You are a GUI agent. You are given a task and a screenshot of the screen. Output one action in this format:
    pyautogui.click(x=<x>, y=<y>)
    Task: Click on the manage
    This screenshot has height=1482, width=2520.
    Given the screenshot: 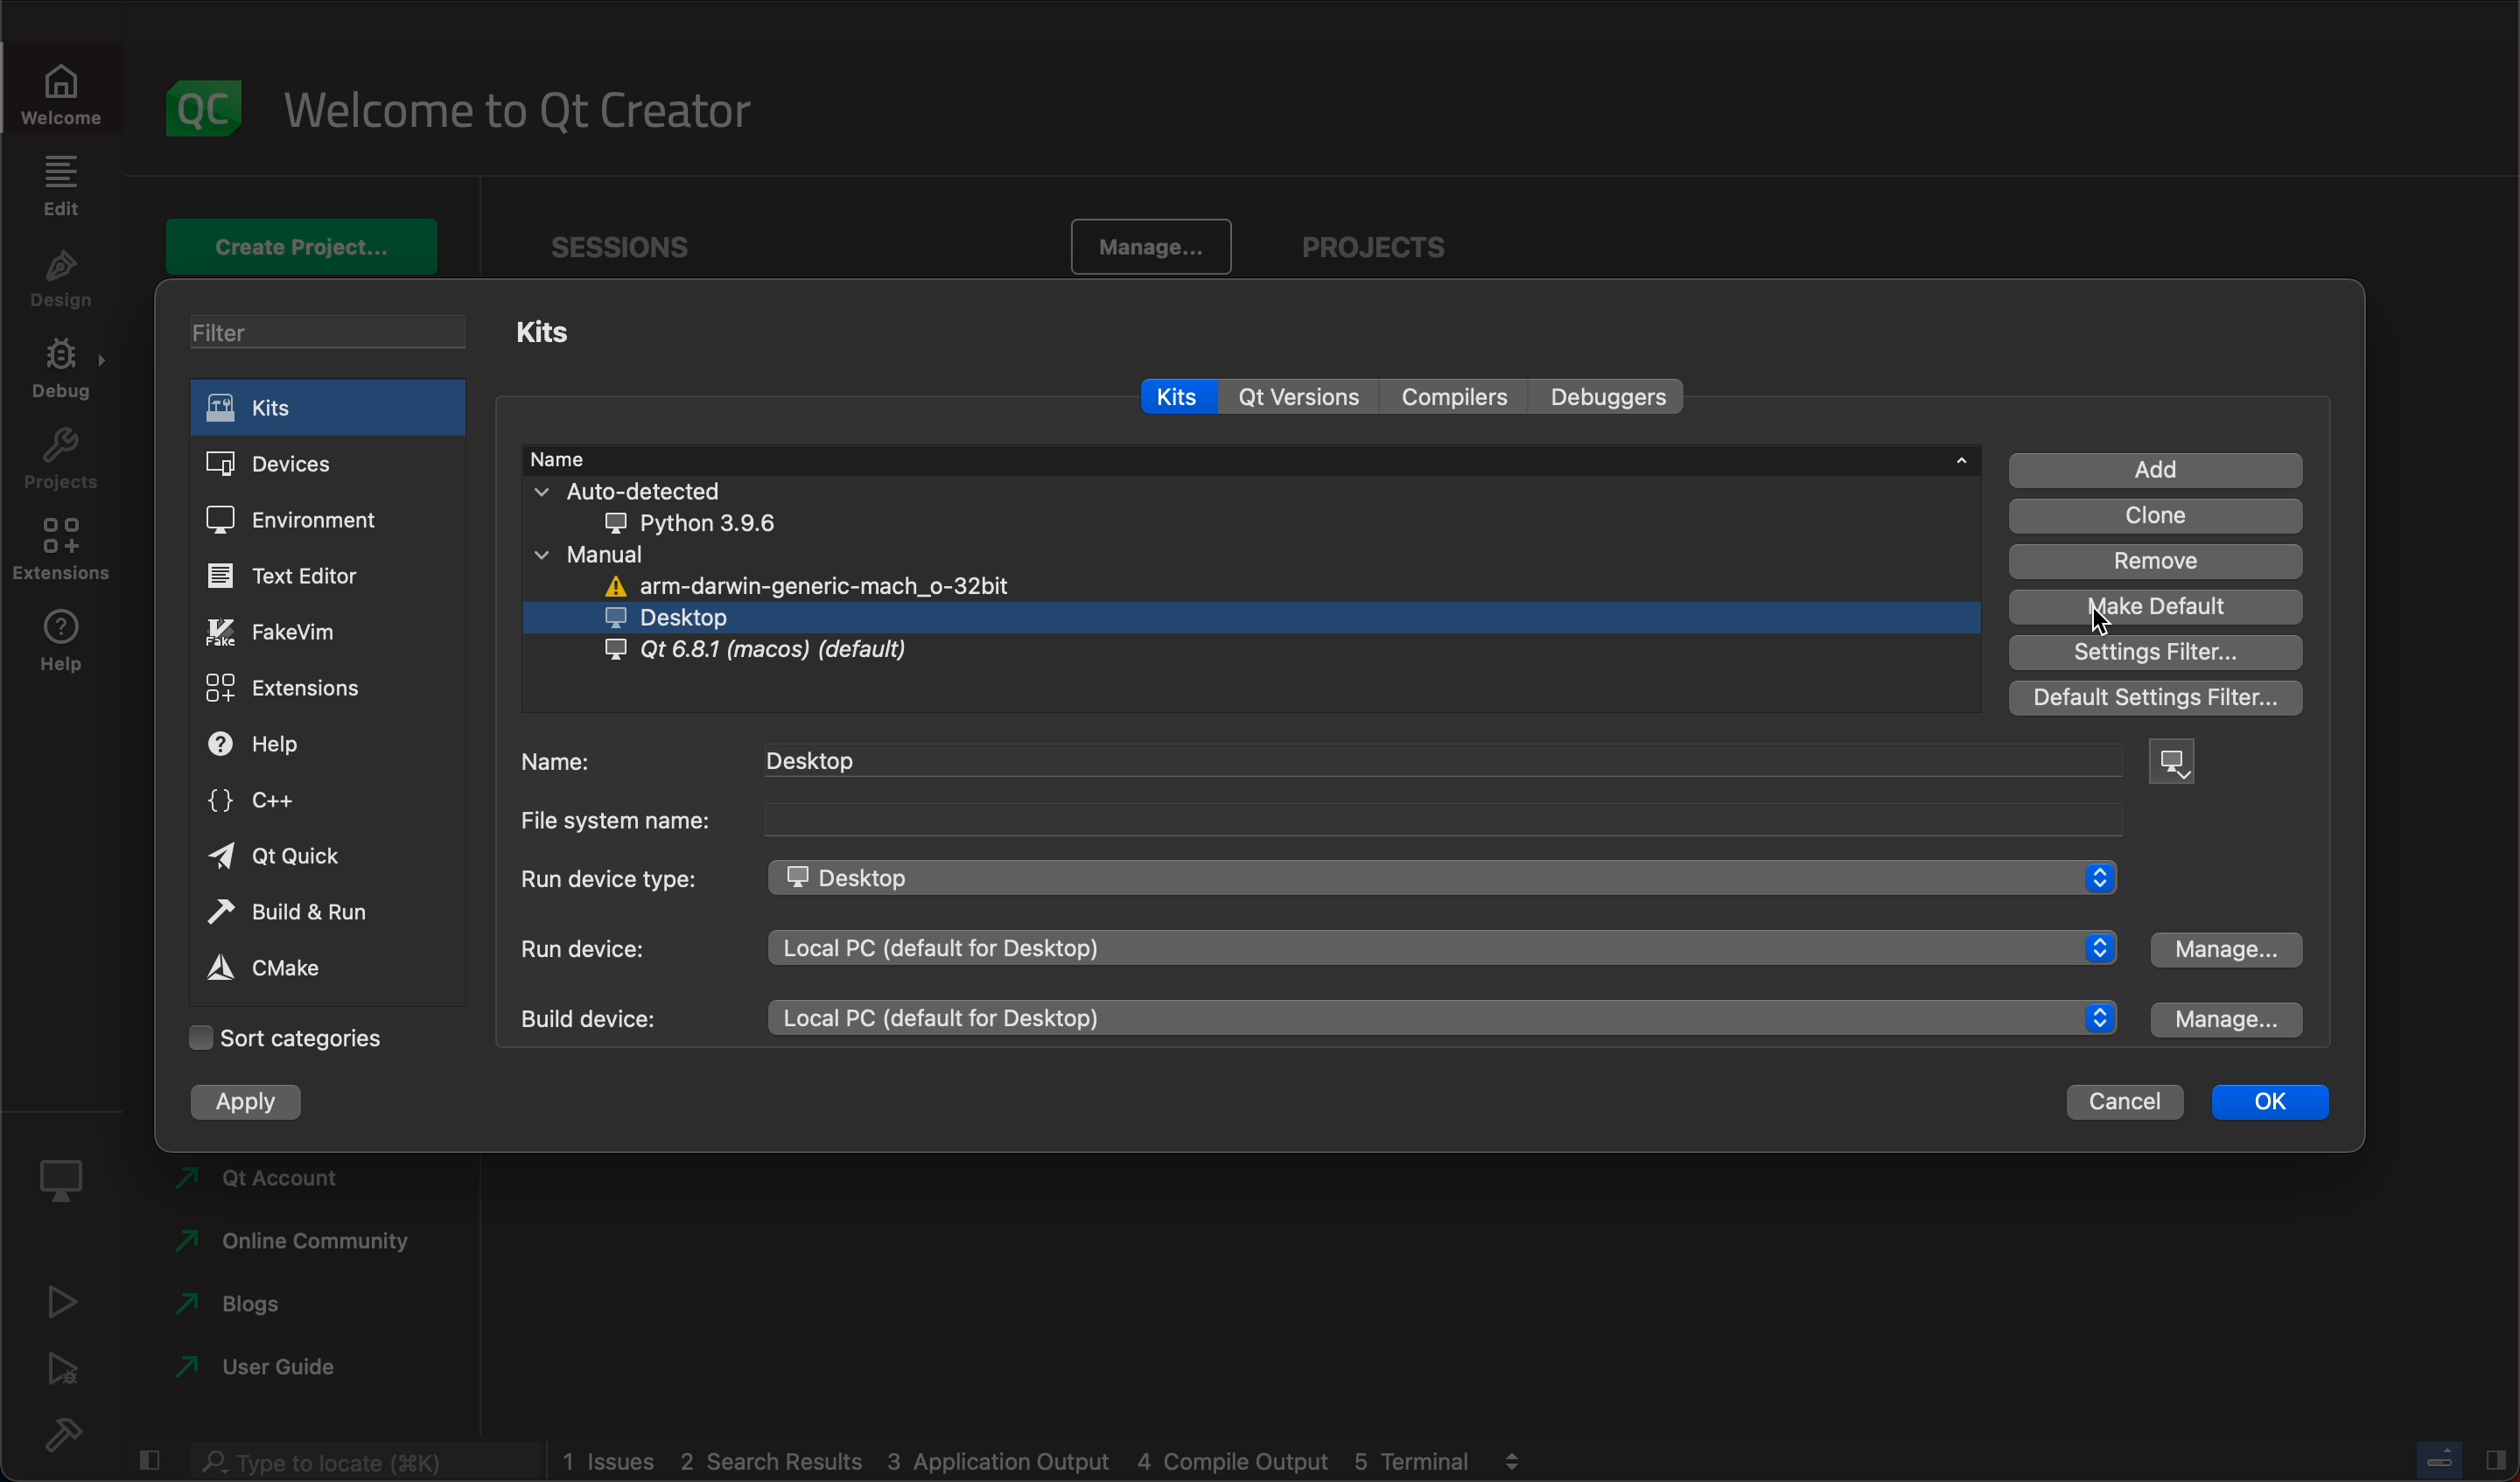 What is the action you would take?
    pyautogui.click(x=1152, y=243)
    